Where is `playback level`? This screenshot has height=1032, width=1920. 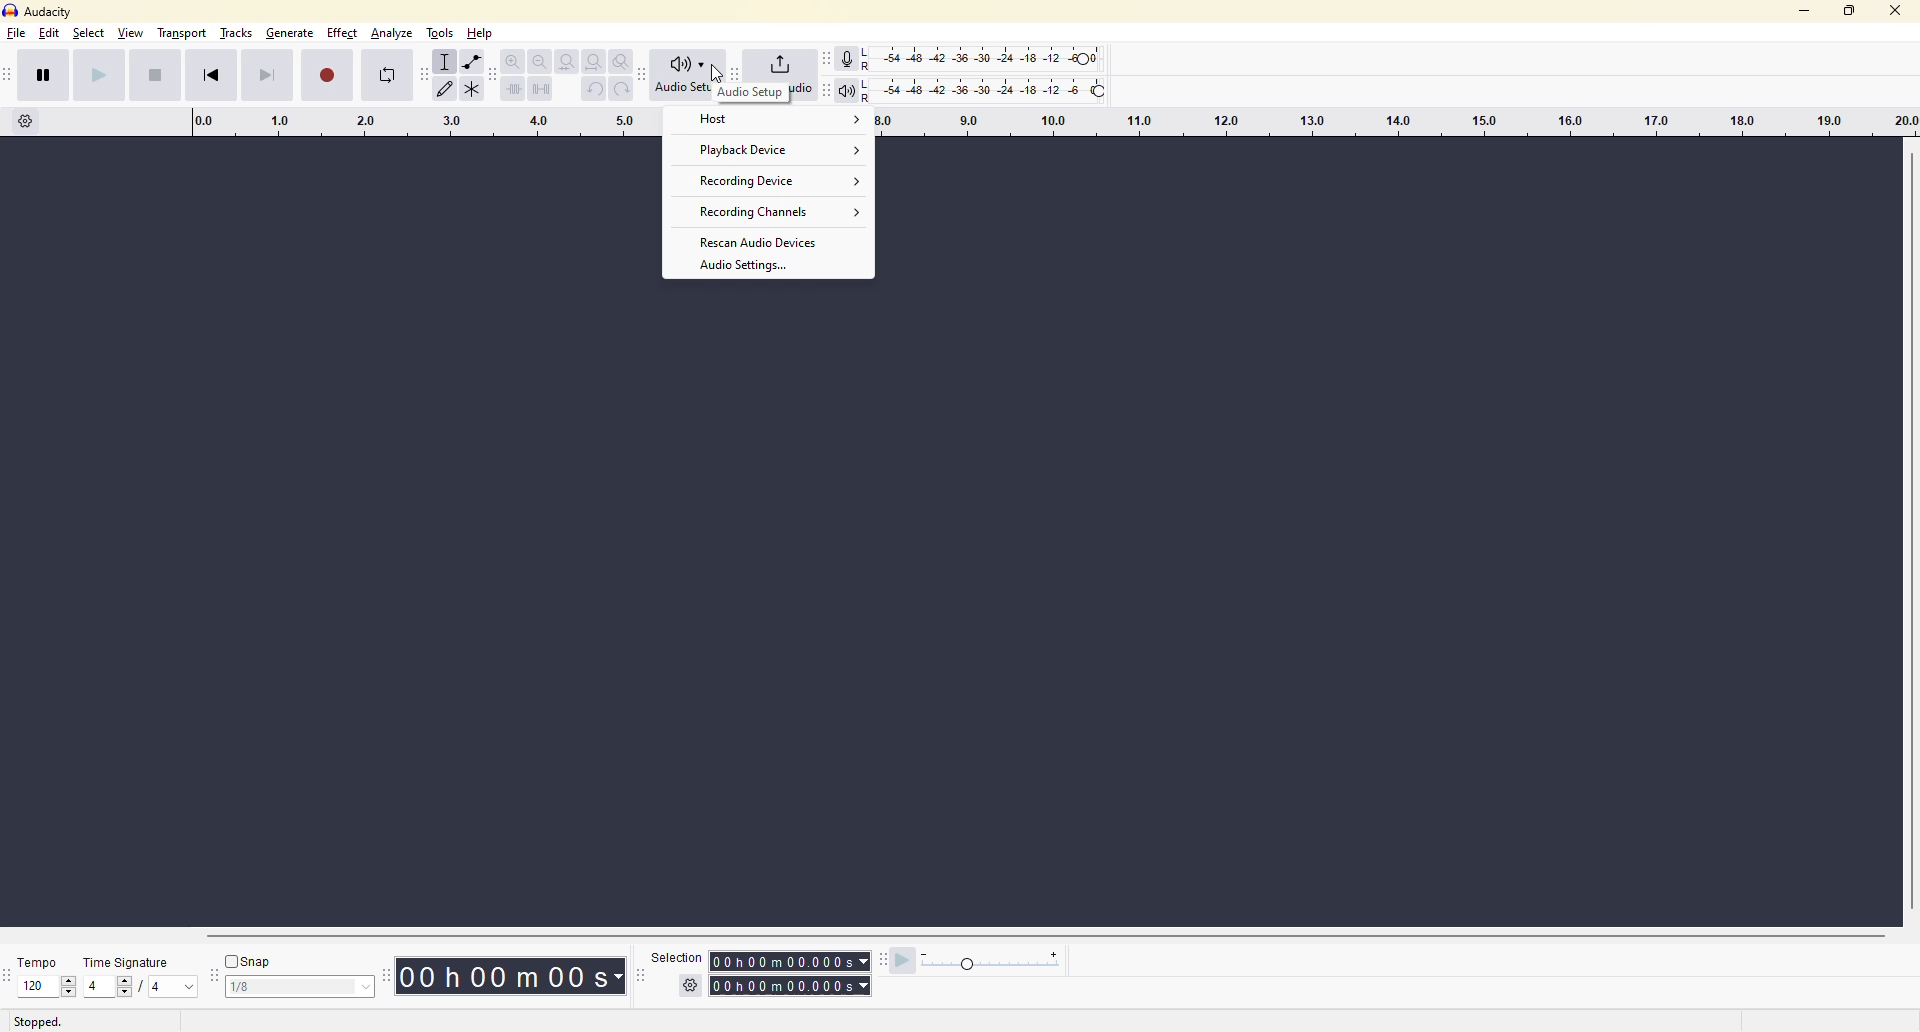 playback level is located at coordinates (986, 94).